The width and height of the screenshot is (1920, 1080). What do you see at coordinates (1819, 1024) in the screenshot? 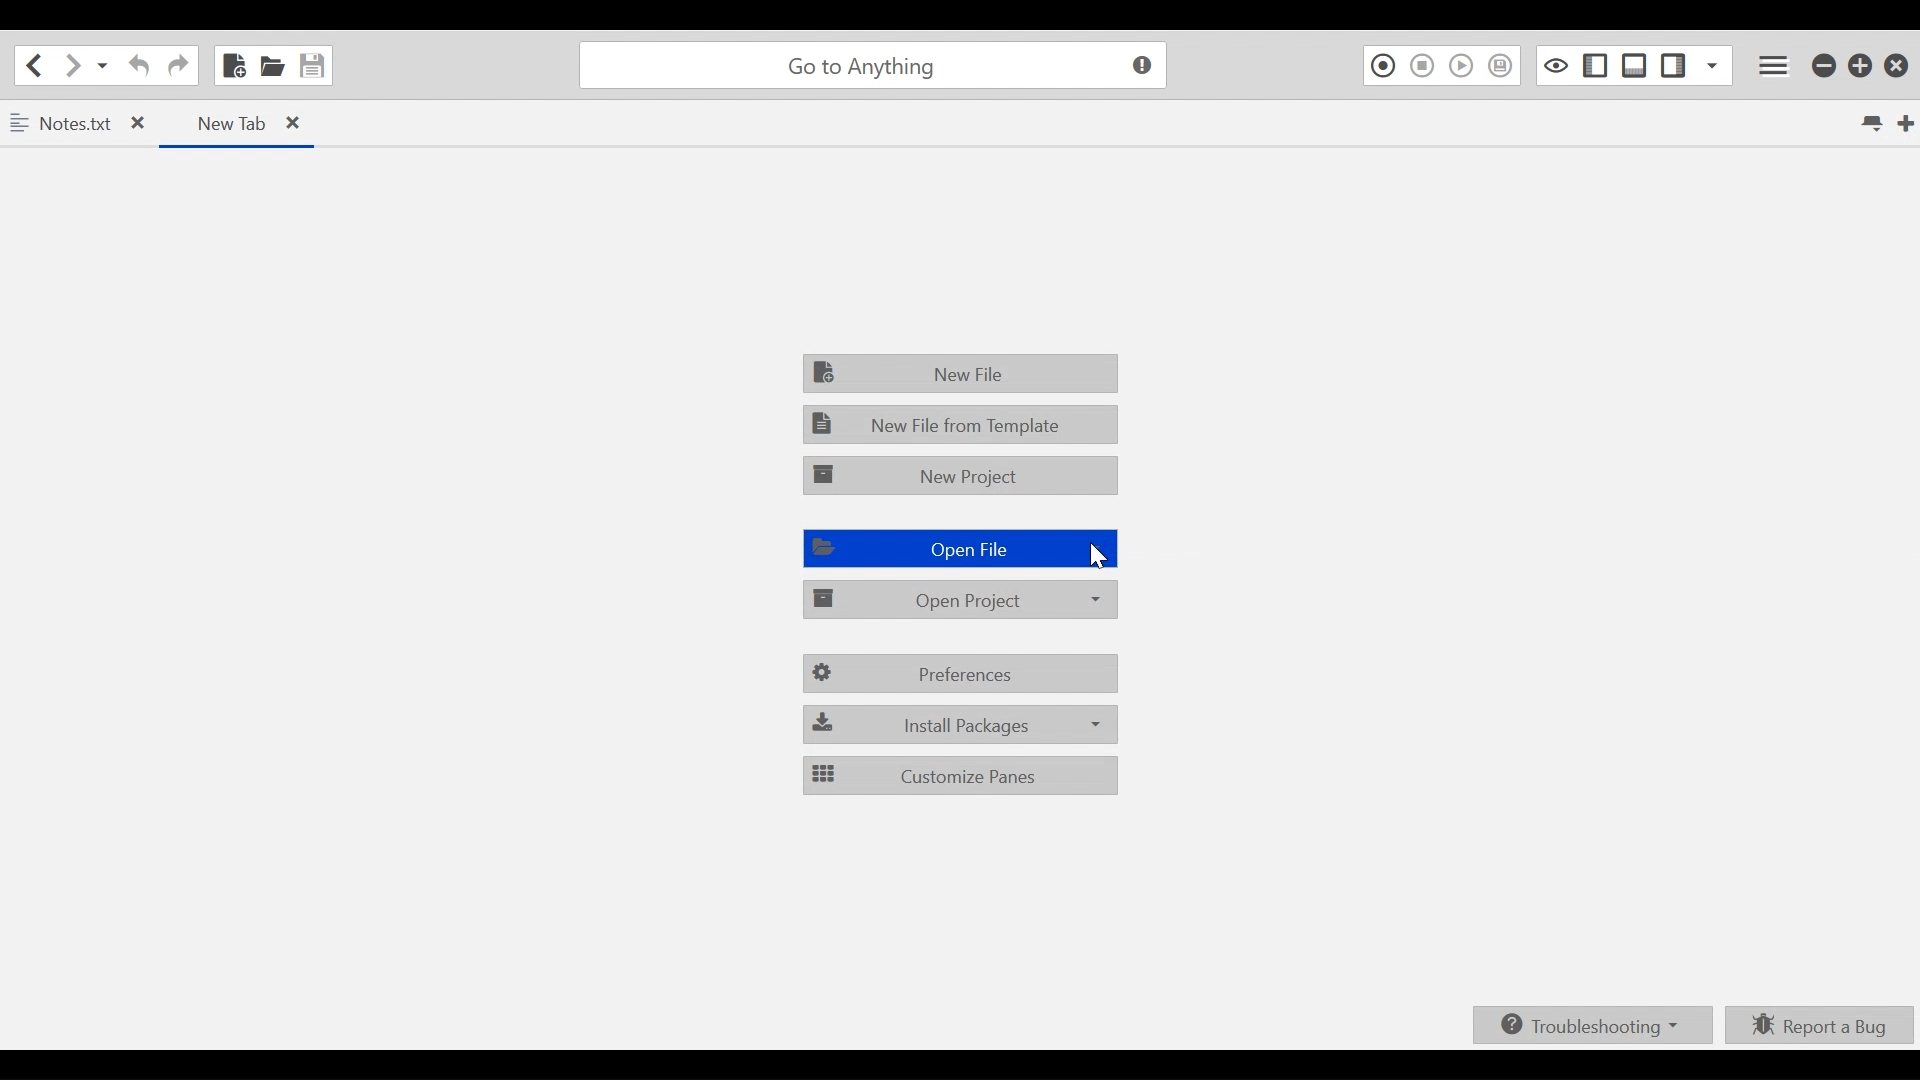
I see `Report a bug` at bounding box center [1819, 1024].